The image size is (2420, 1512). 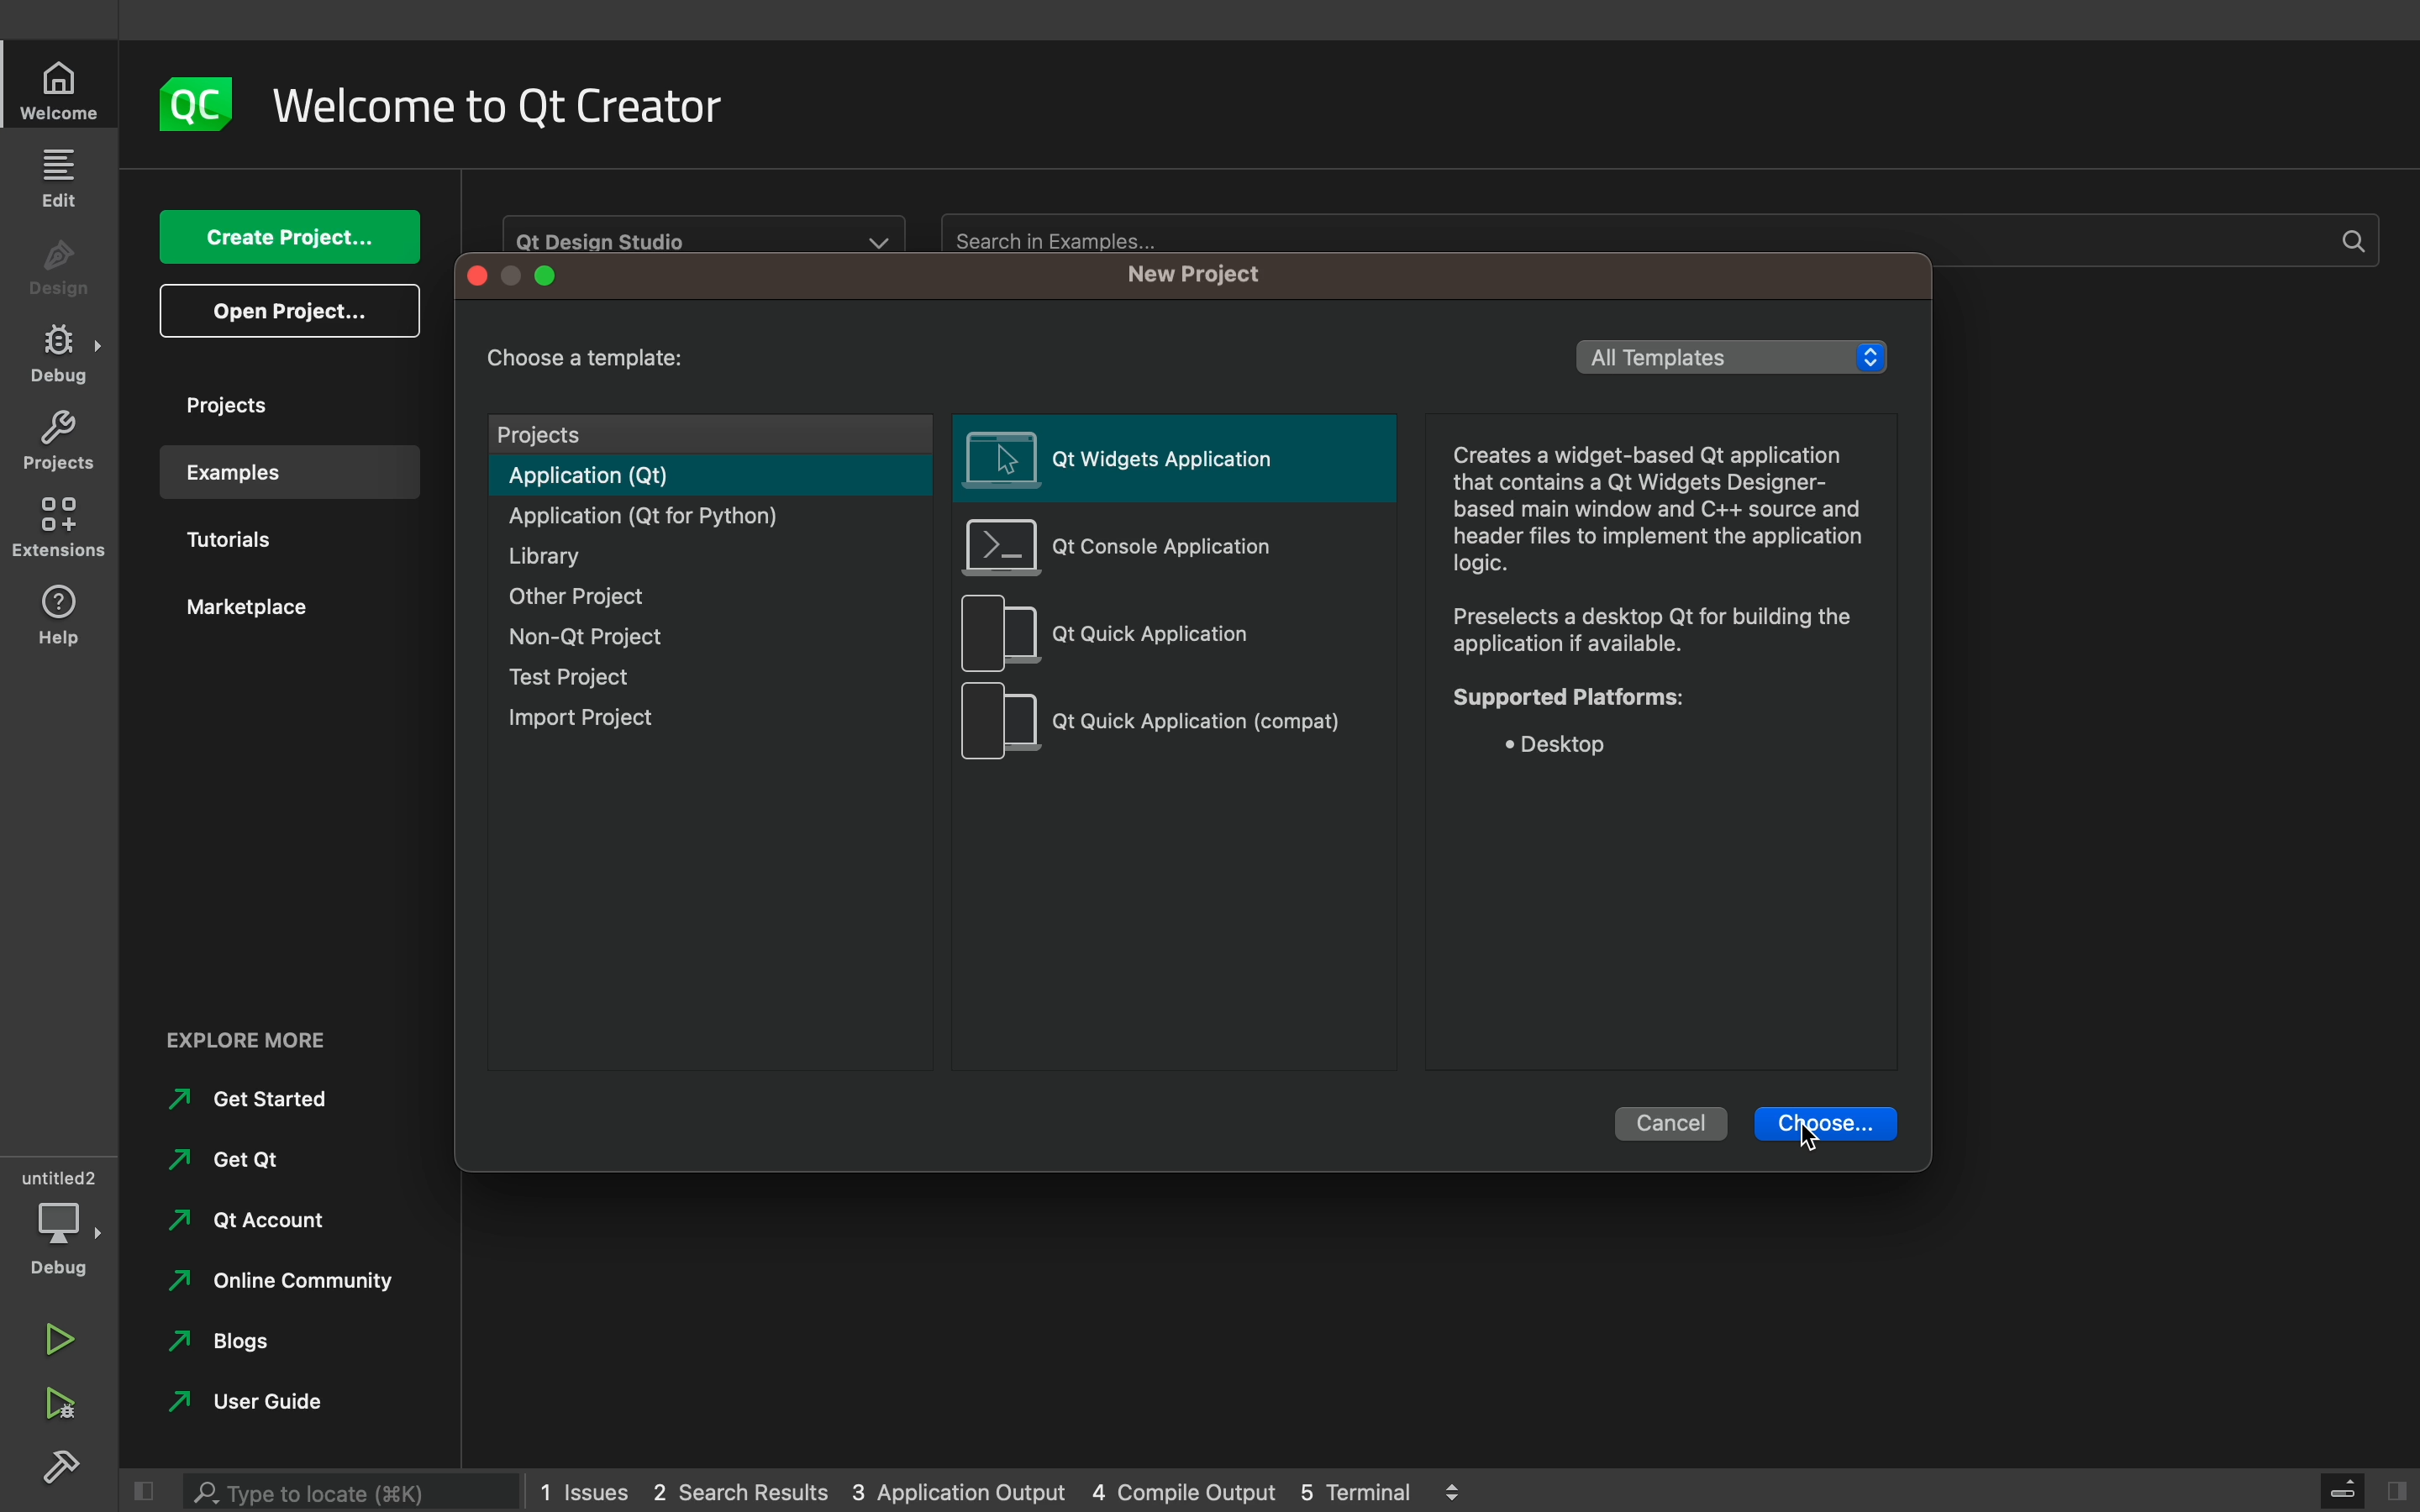 I want to click on welcome to qt creator, so click(x=516, y=106).